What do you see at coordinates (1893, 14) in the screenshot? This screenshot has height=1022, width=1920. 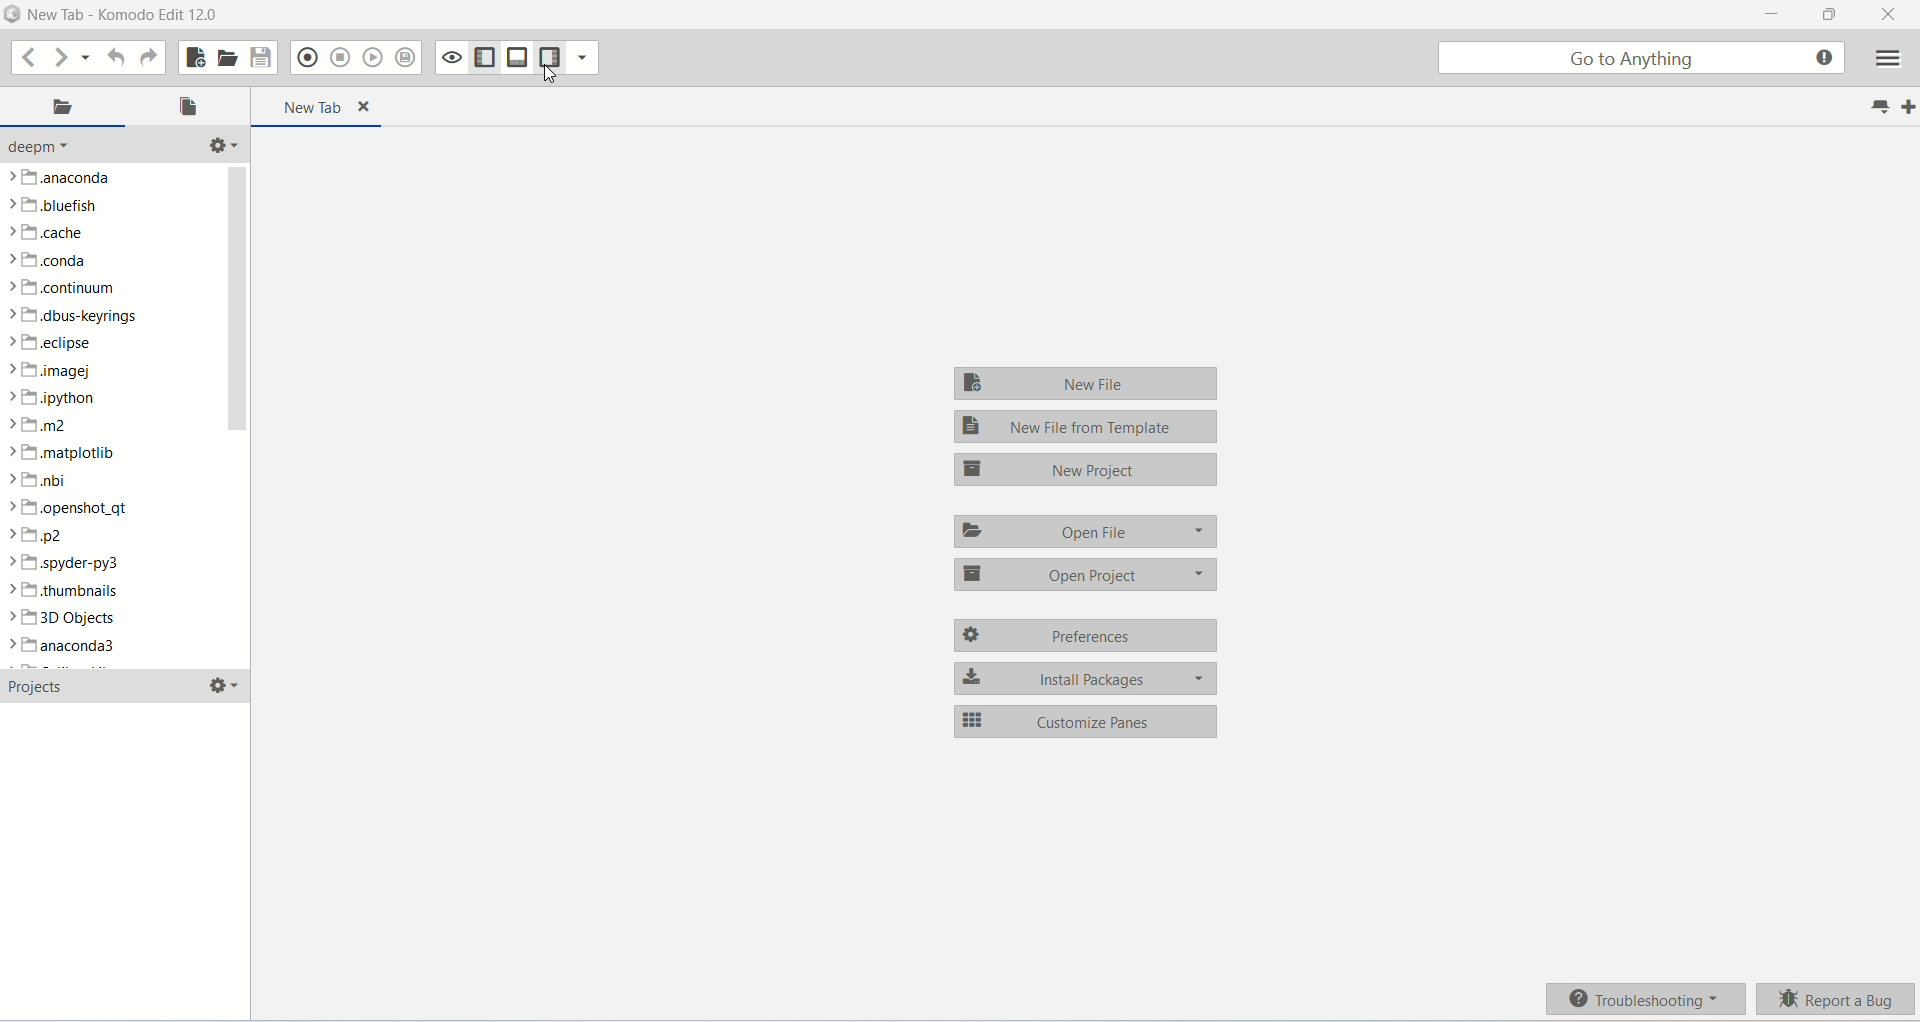 I see `close` at bounding box center [1893, 14].